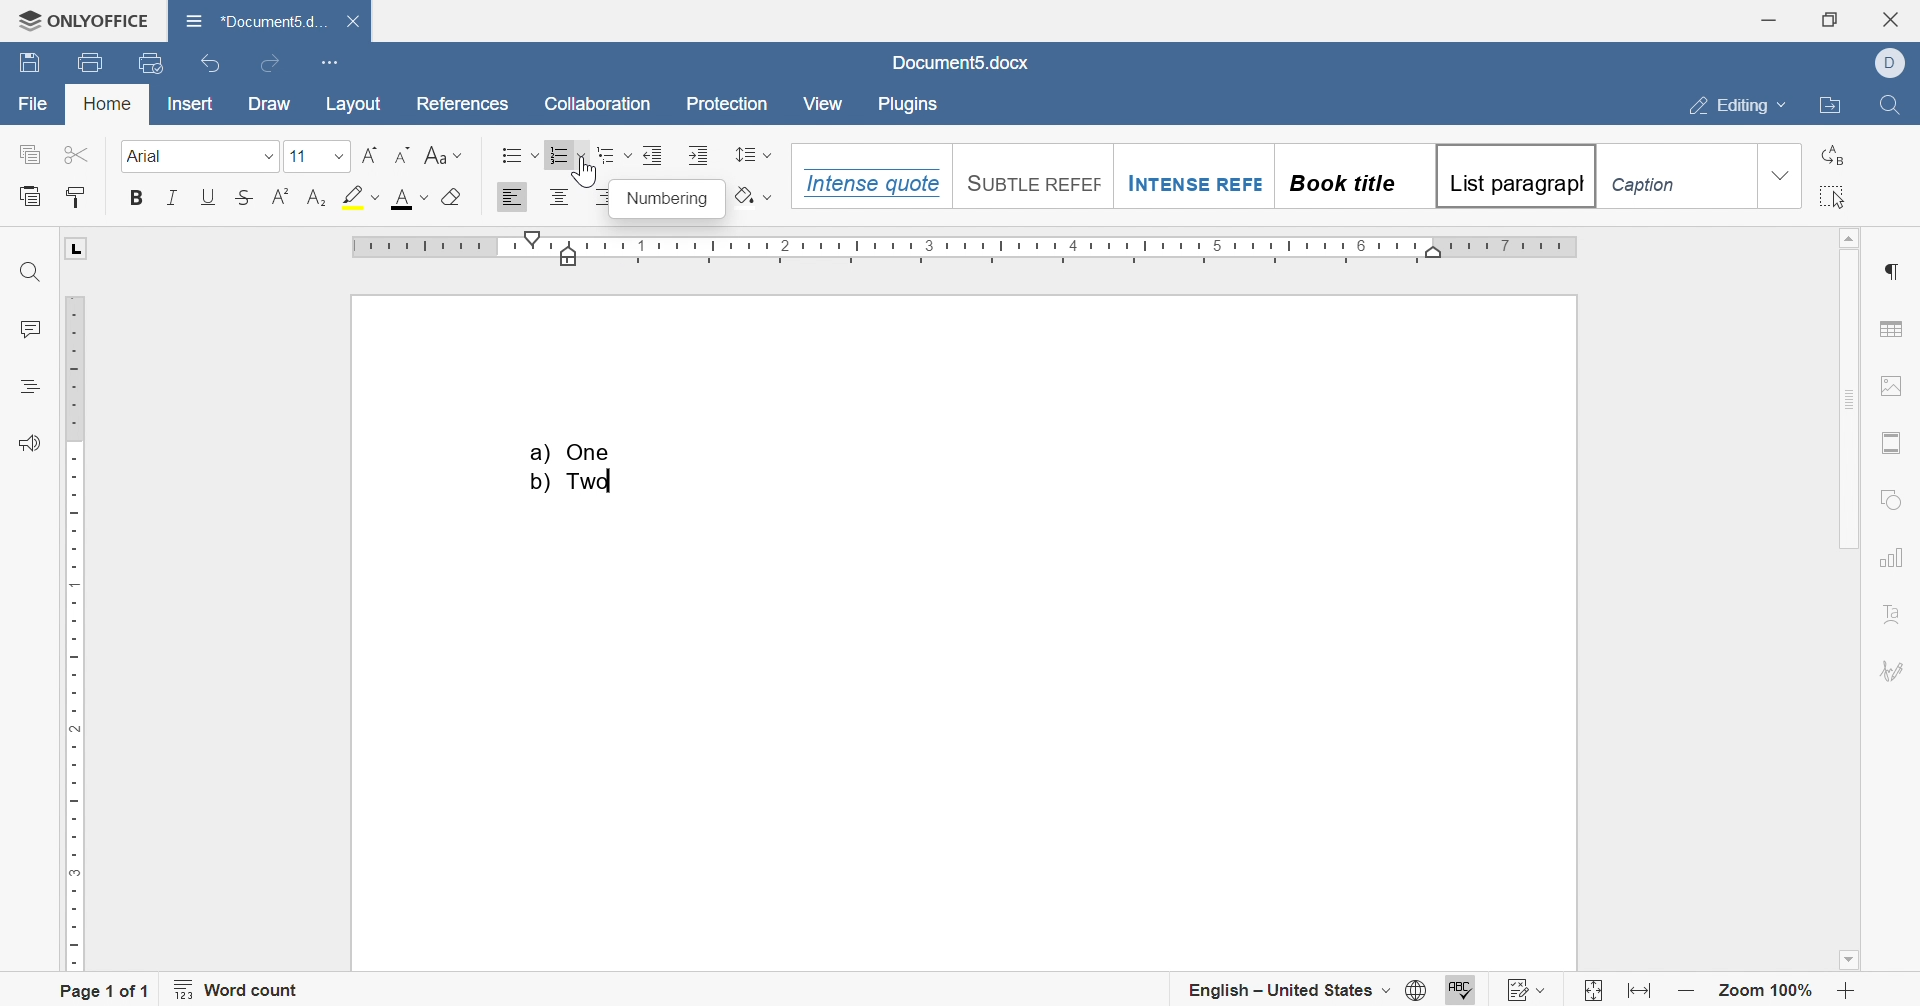 Image resolution: width=1920 pixels, height=1006 pixels. Describe the element at coordinates (136, 197) in the screenshot. I see `bold` at that location.